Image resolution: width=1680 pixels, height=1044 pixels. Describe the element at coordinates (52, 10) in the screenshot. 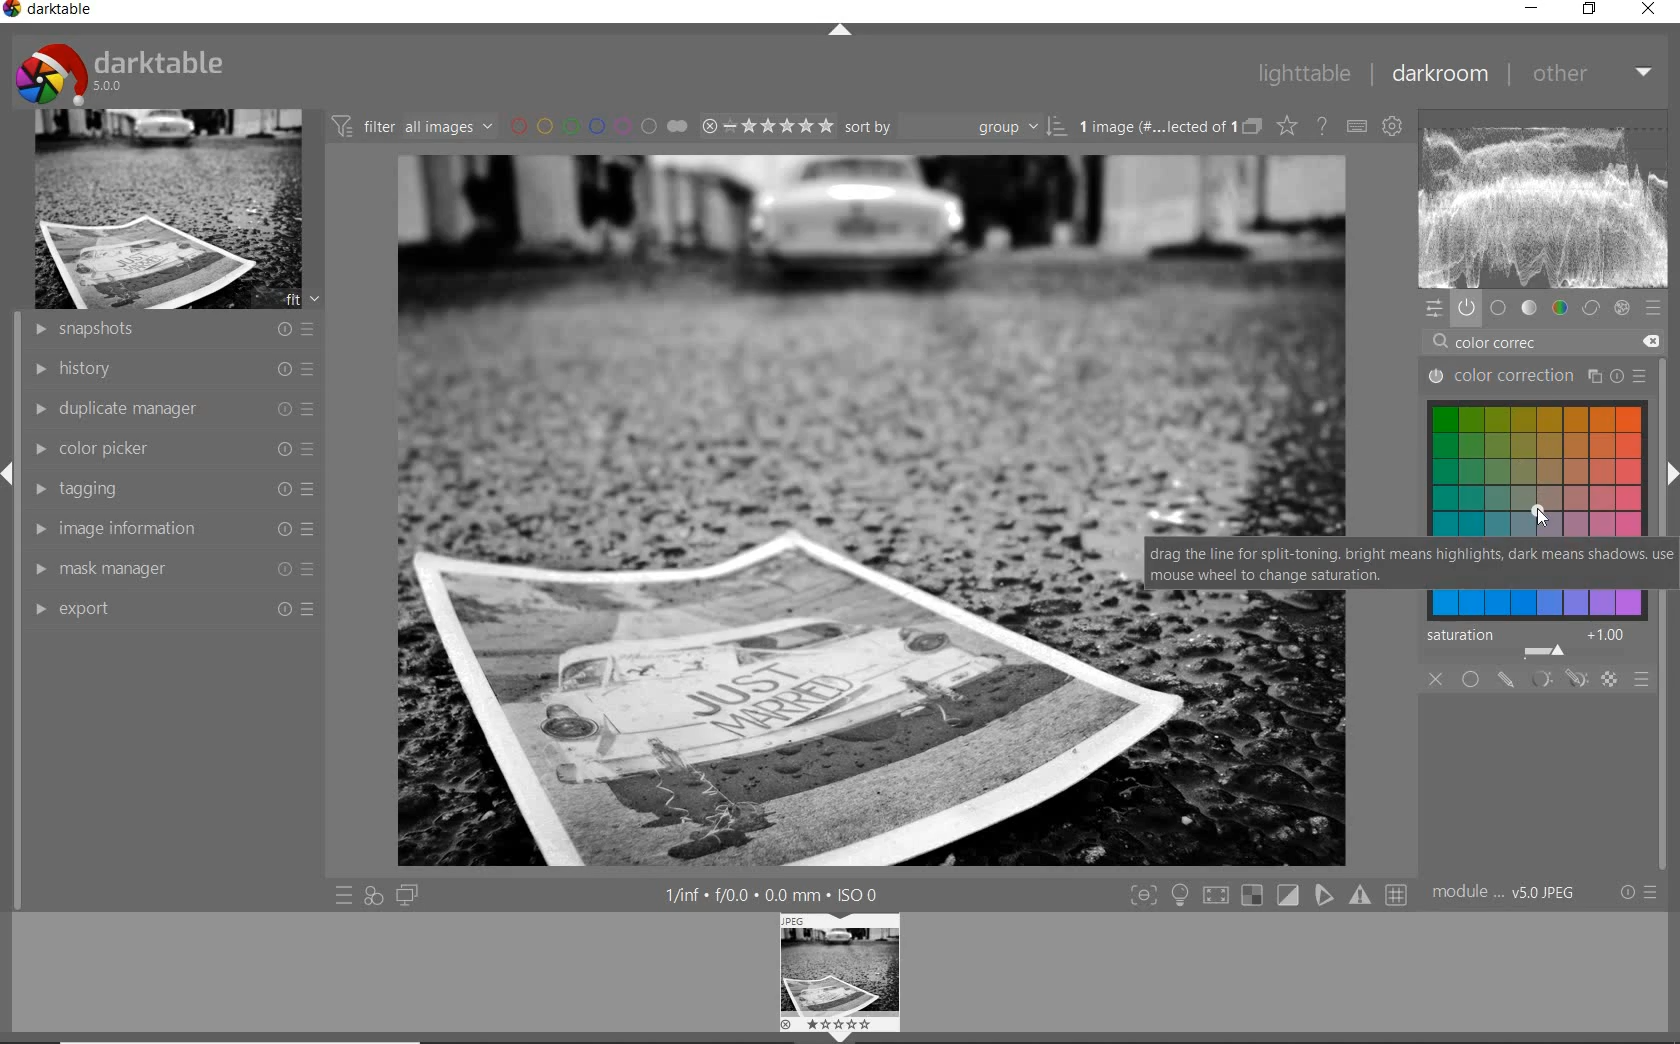

I see `darktable` at that location.